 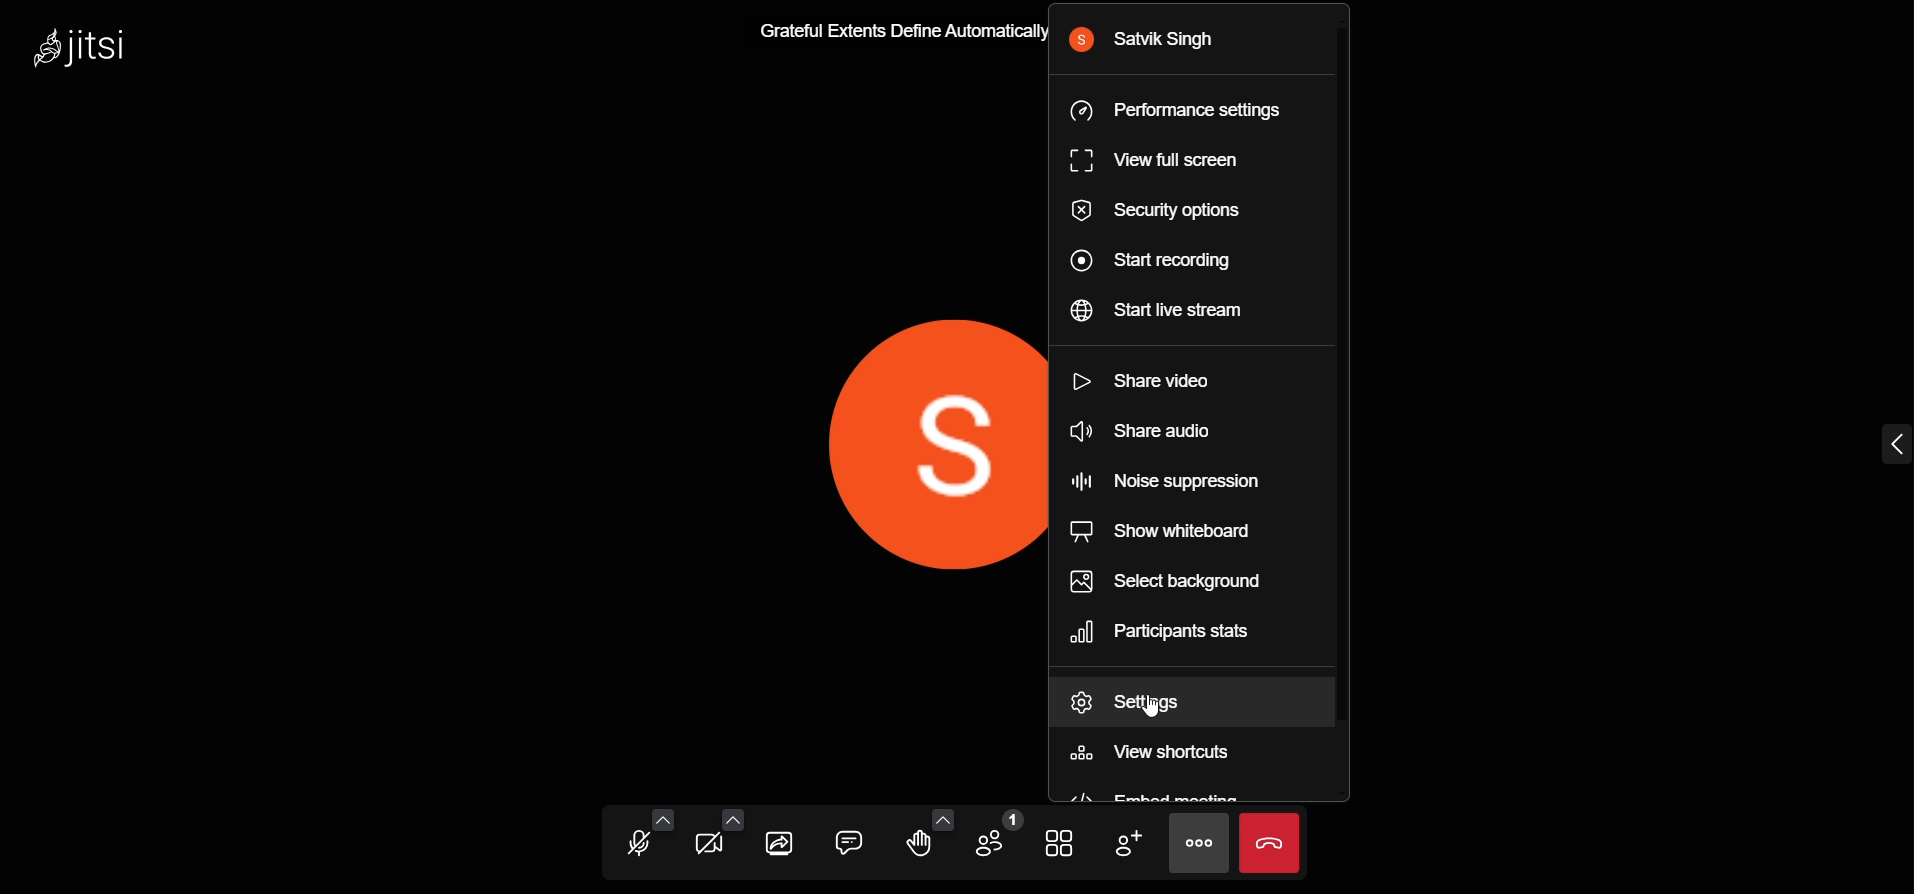 What do you see at coordinates (1203, 845) in the screenshot?
I see `more` at bounding box center [1203, 845].